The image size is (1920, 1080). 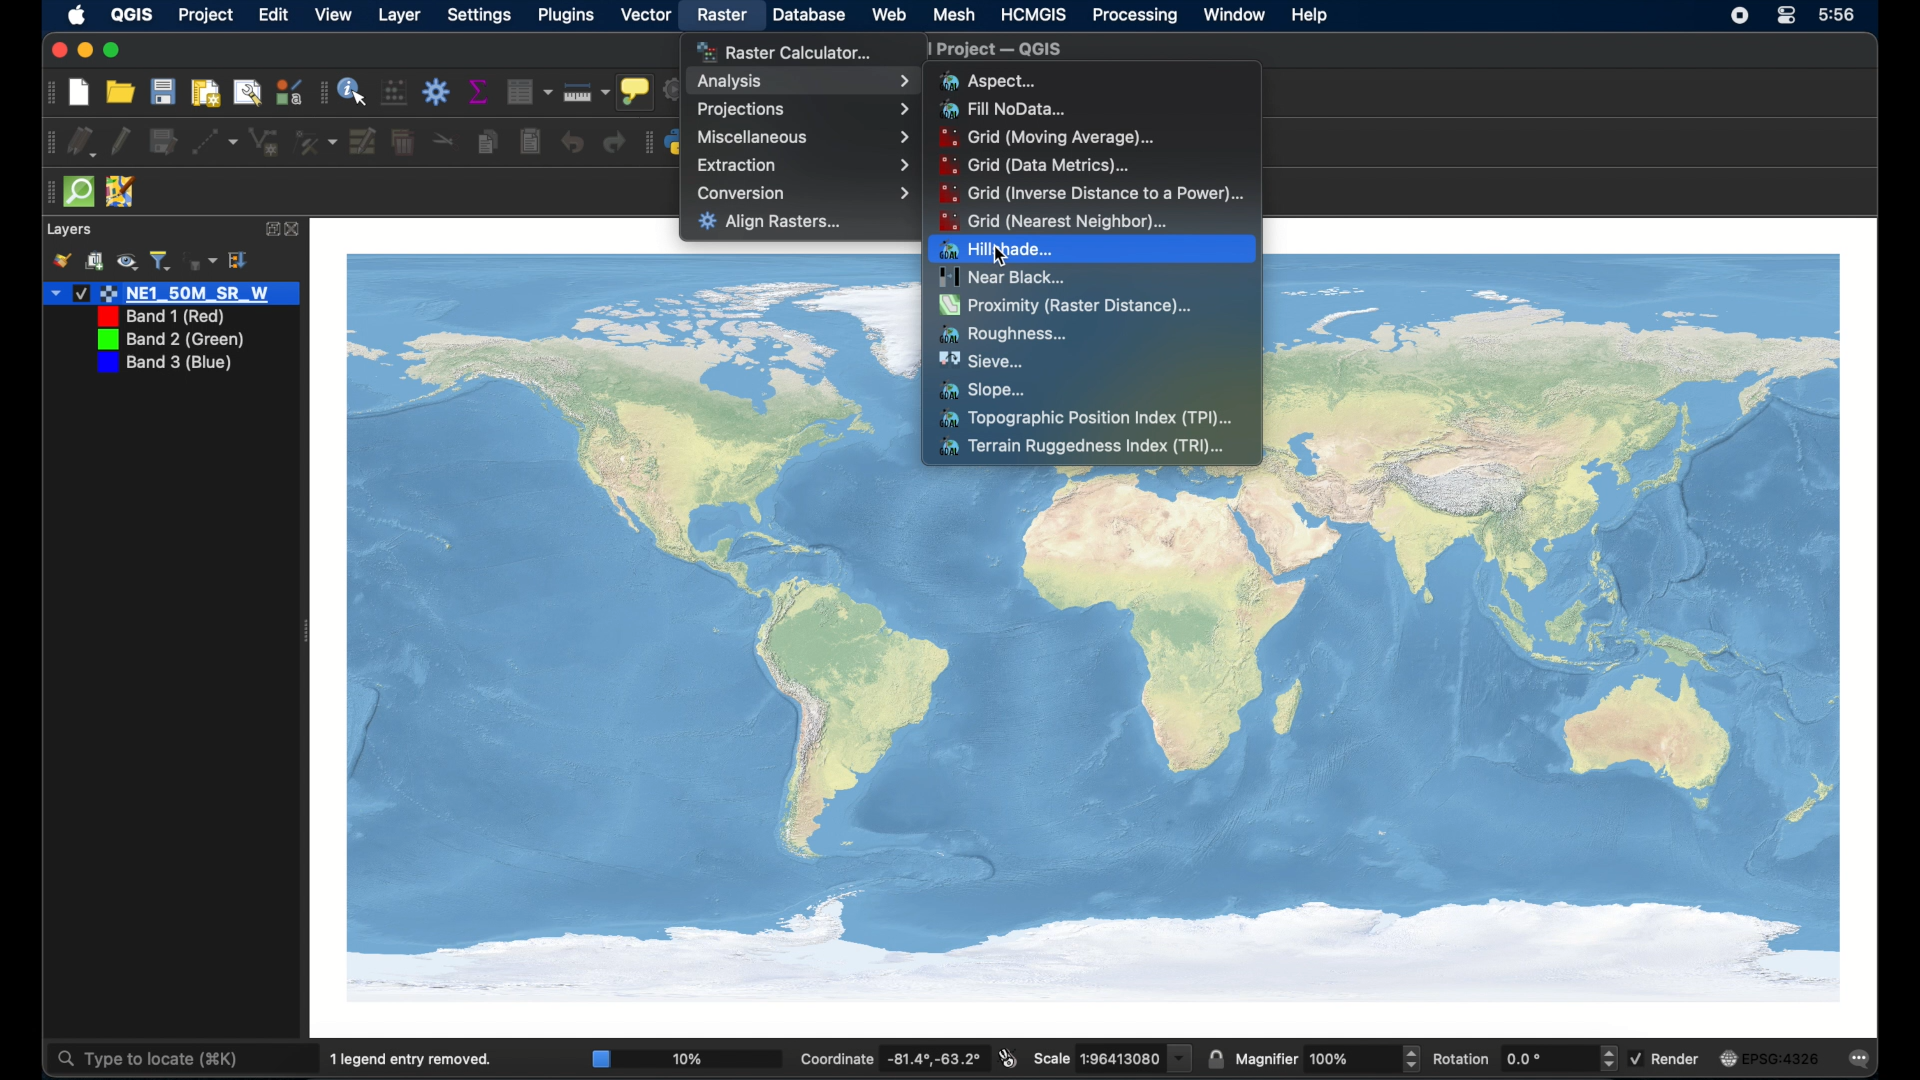 I want to click on plugins, so click(x=565, y=16).